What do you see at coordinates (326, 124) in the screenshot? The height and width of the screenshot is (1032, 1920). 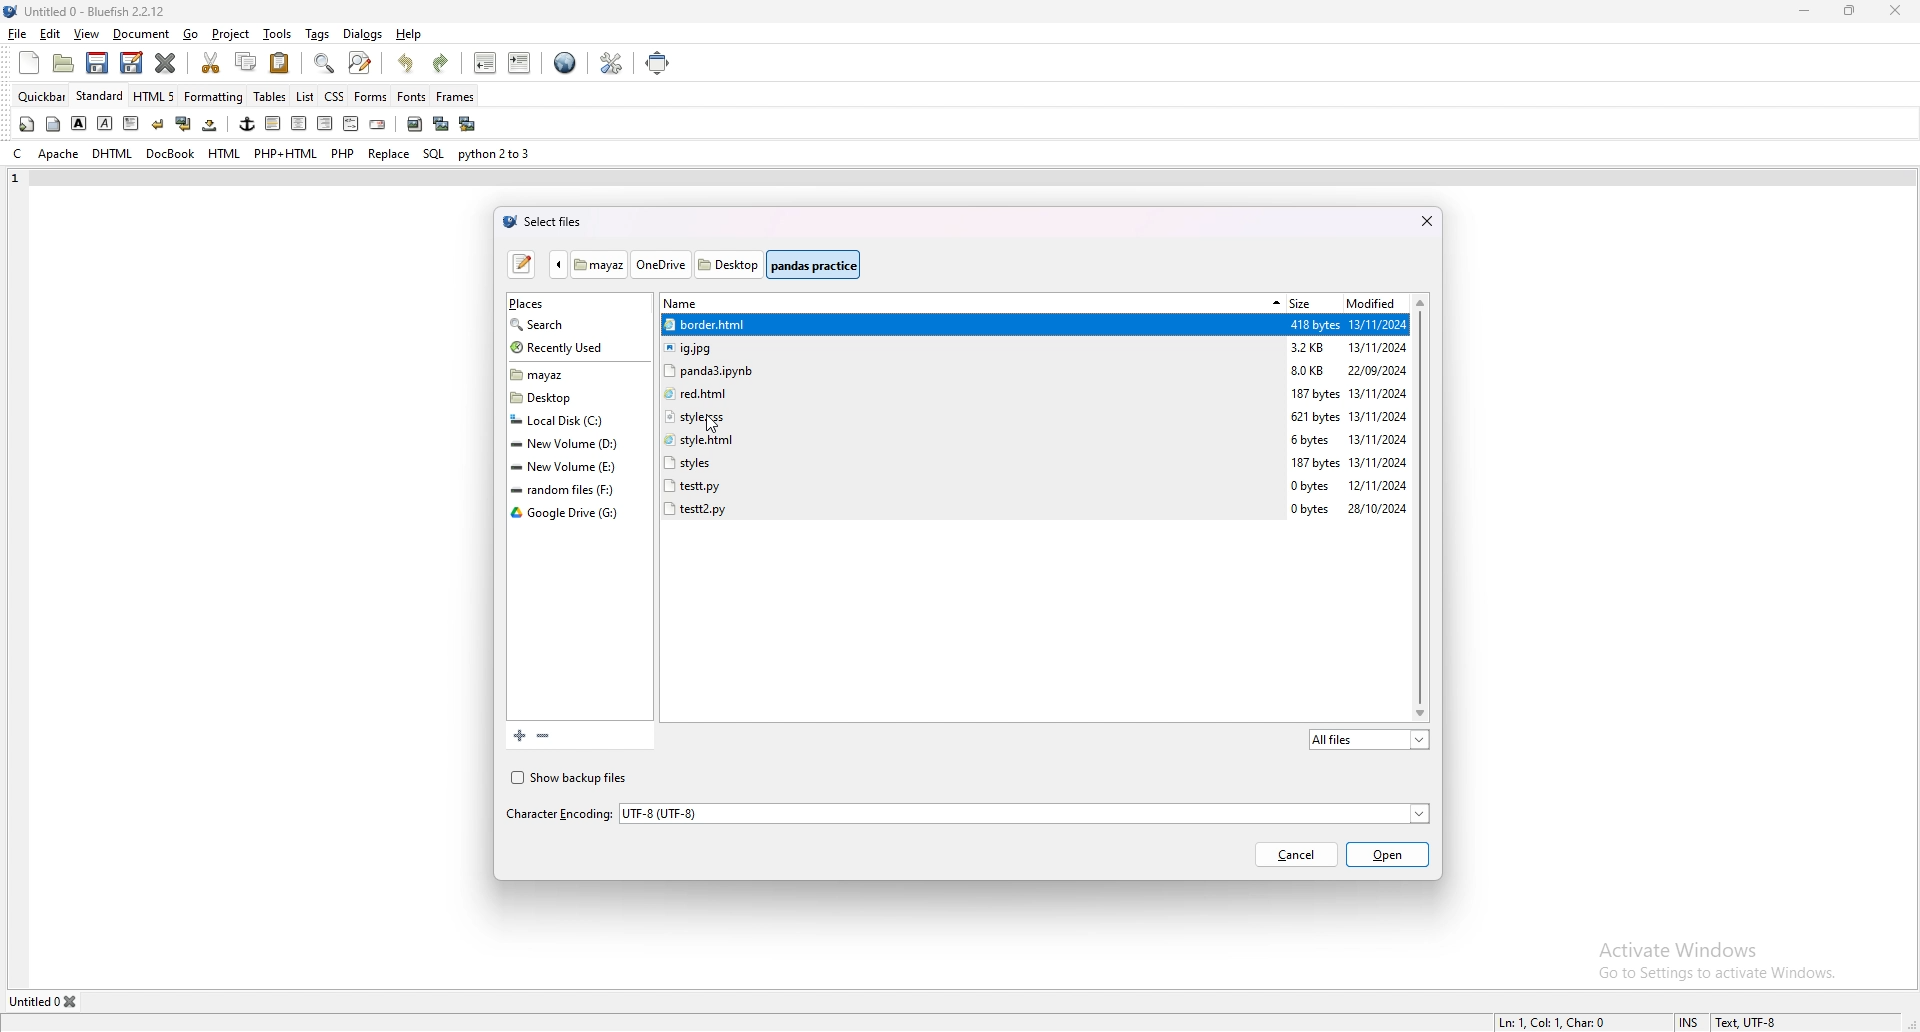 I see `right justify` at bounding box center [326, 124].